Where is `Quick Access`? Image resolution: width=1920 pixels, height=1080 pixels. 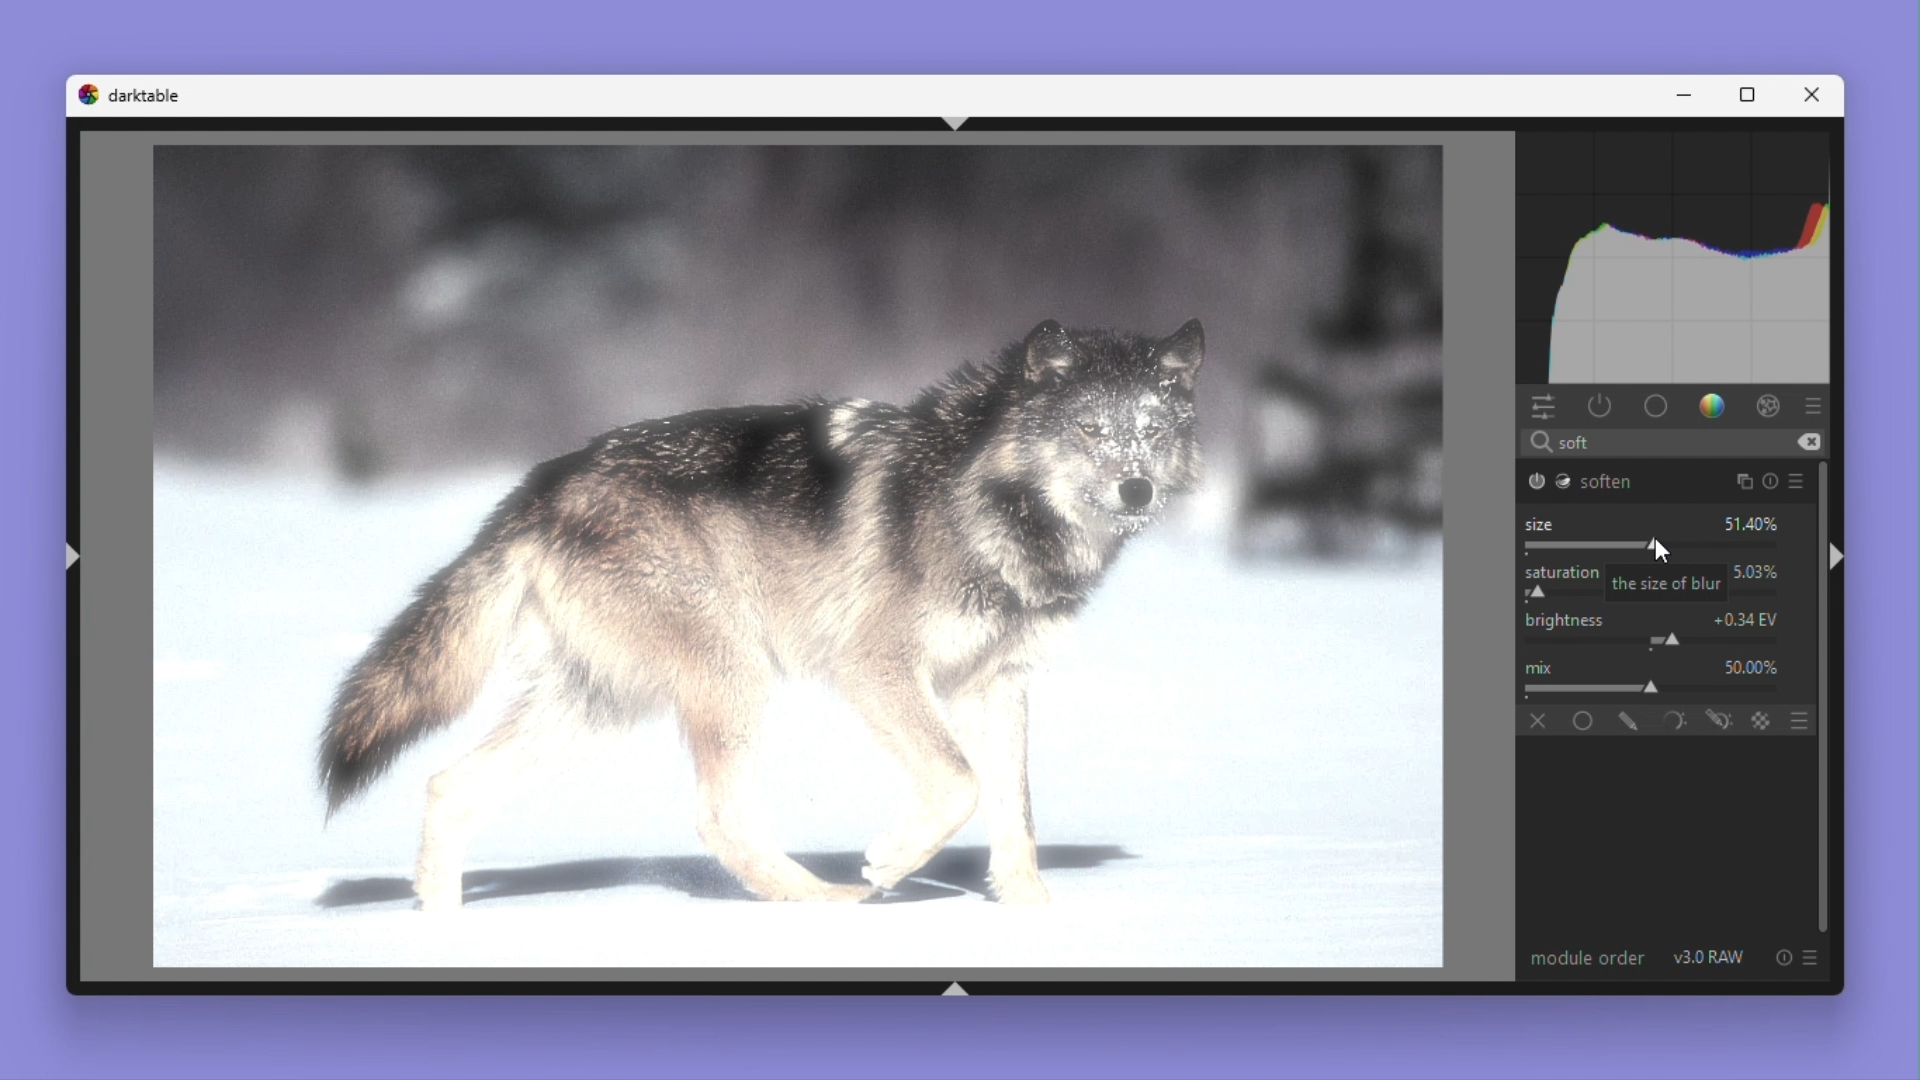
Quick Access is located at coordinates (1543, 407).